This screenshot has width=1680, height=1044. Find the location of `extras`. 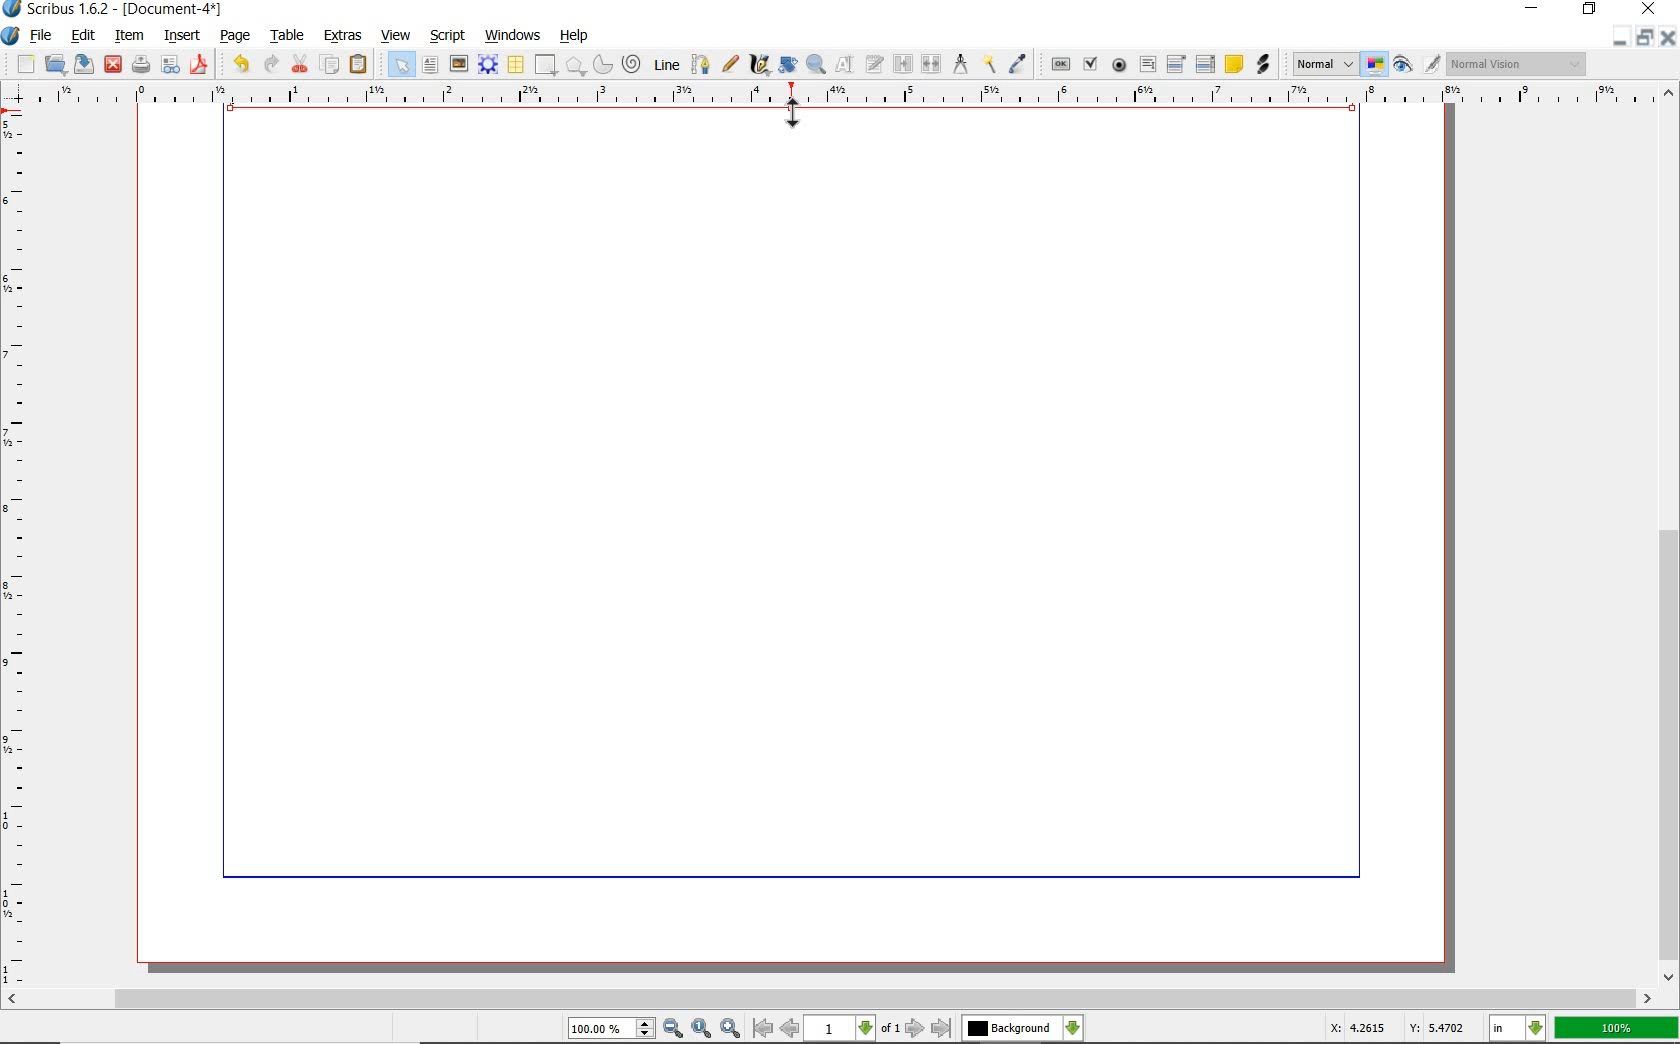

extras is located at coordinates (341, 36).